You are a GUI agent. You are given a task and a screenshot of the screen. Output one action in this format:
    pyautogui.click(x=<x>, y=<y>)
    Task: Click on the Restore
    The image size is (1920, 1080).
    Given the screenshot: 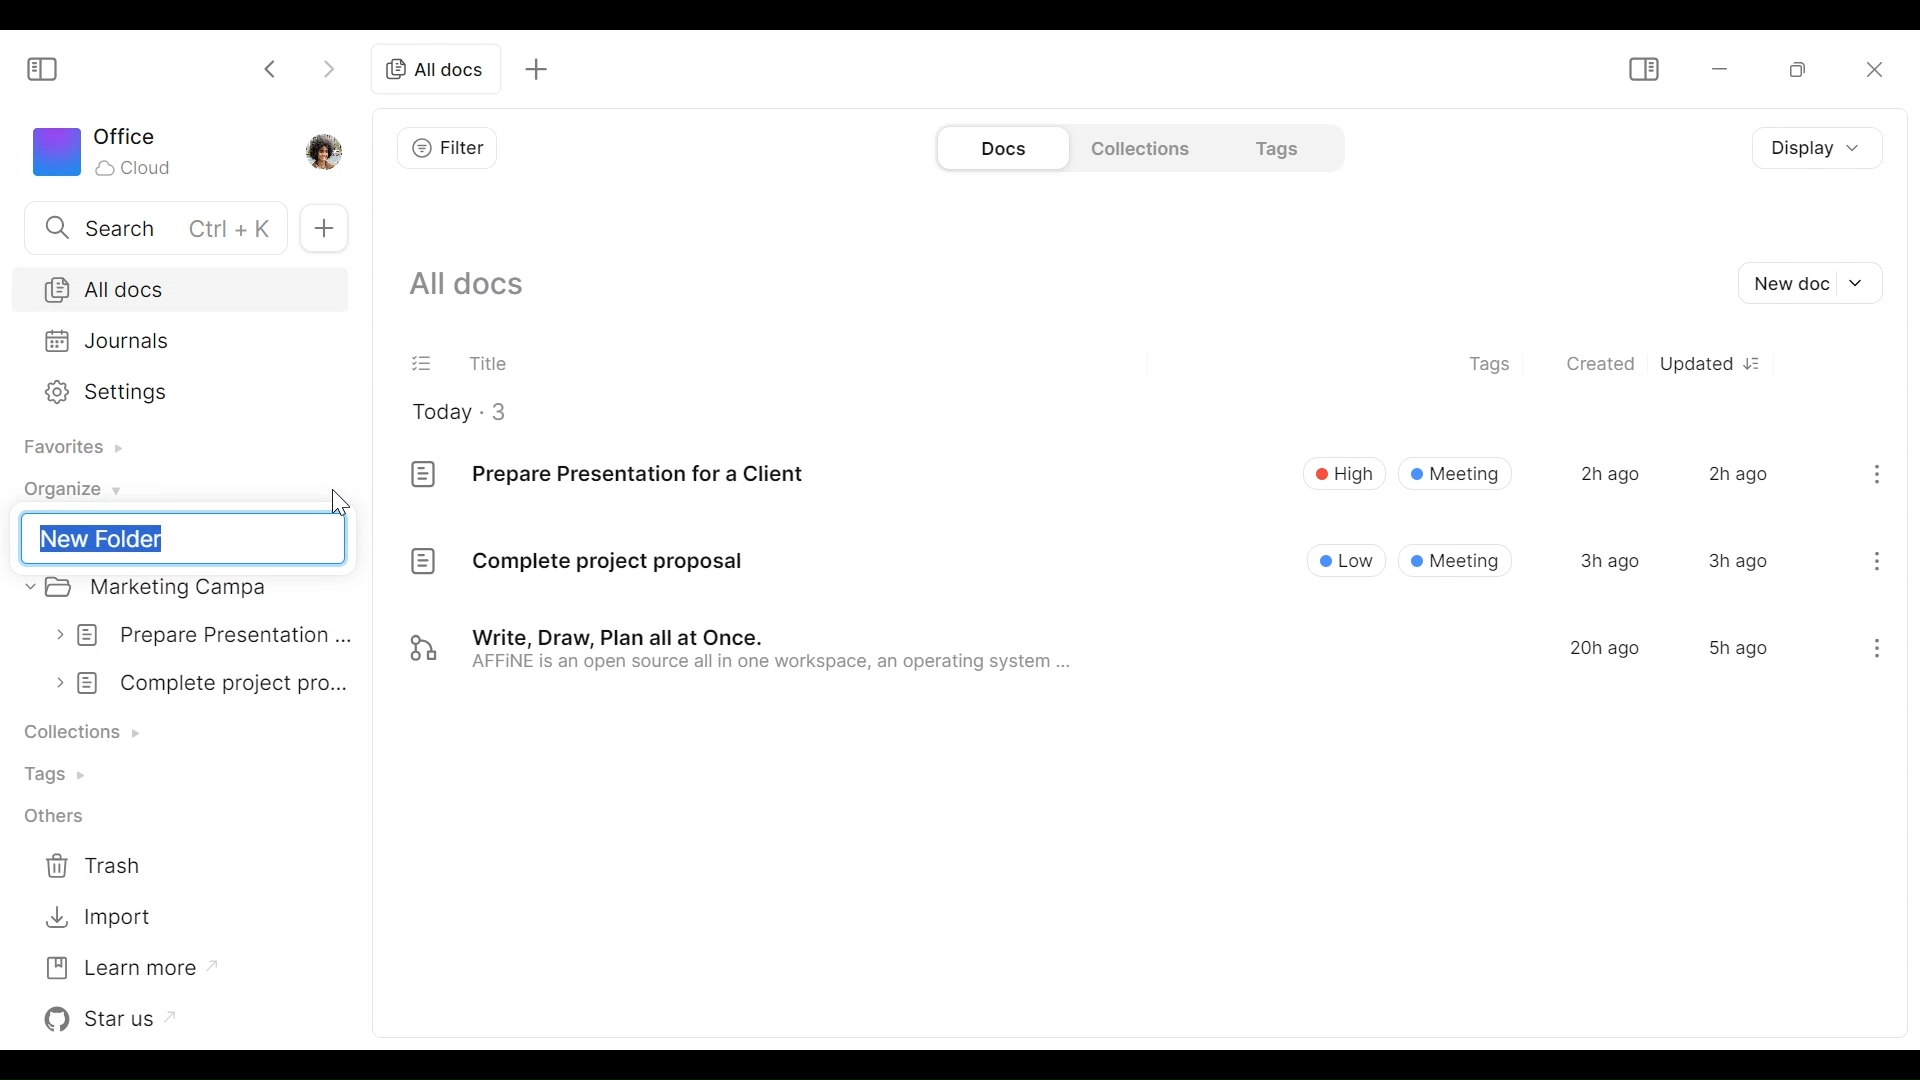 What is the action you would take?
    pyautogui.click(x=1789, y=69)
    